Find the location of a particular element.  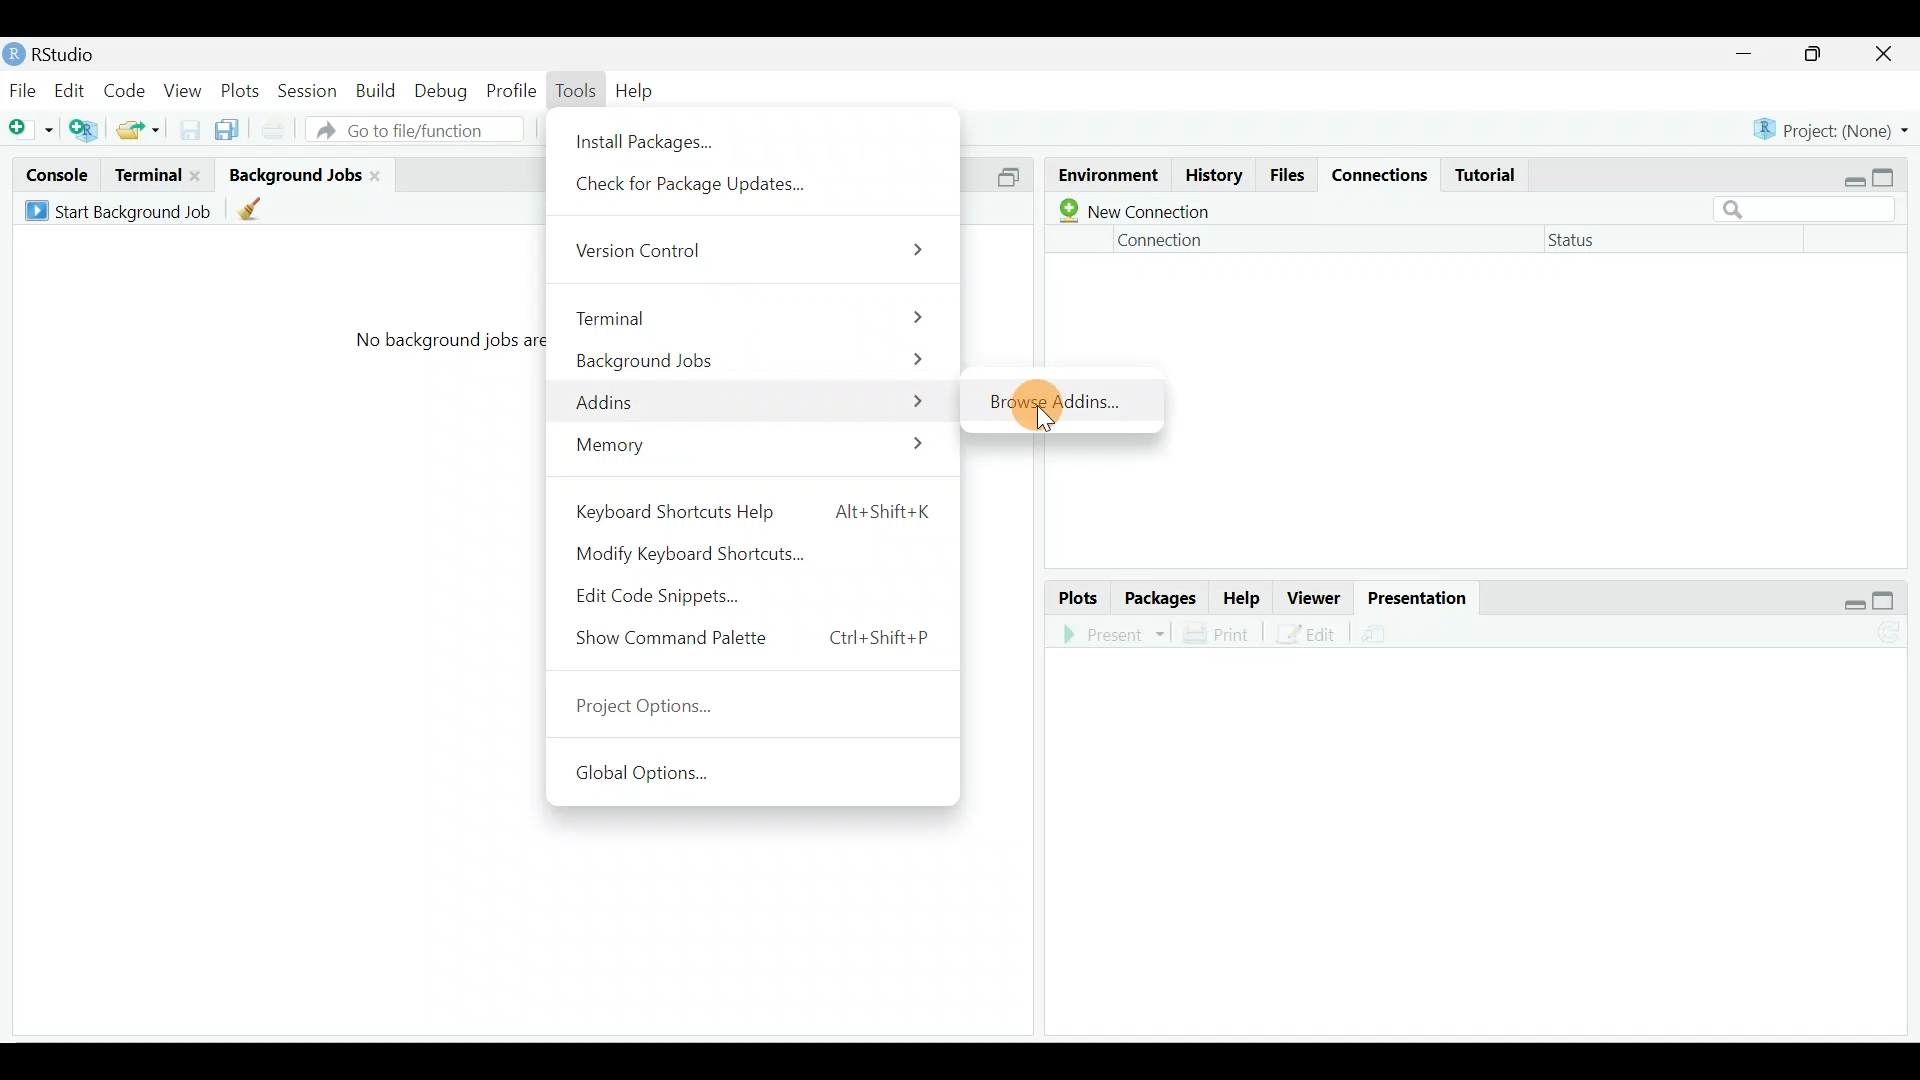

New file is located at coordinates (31, 131).